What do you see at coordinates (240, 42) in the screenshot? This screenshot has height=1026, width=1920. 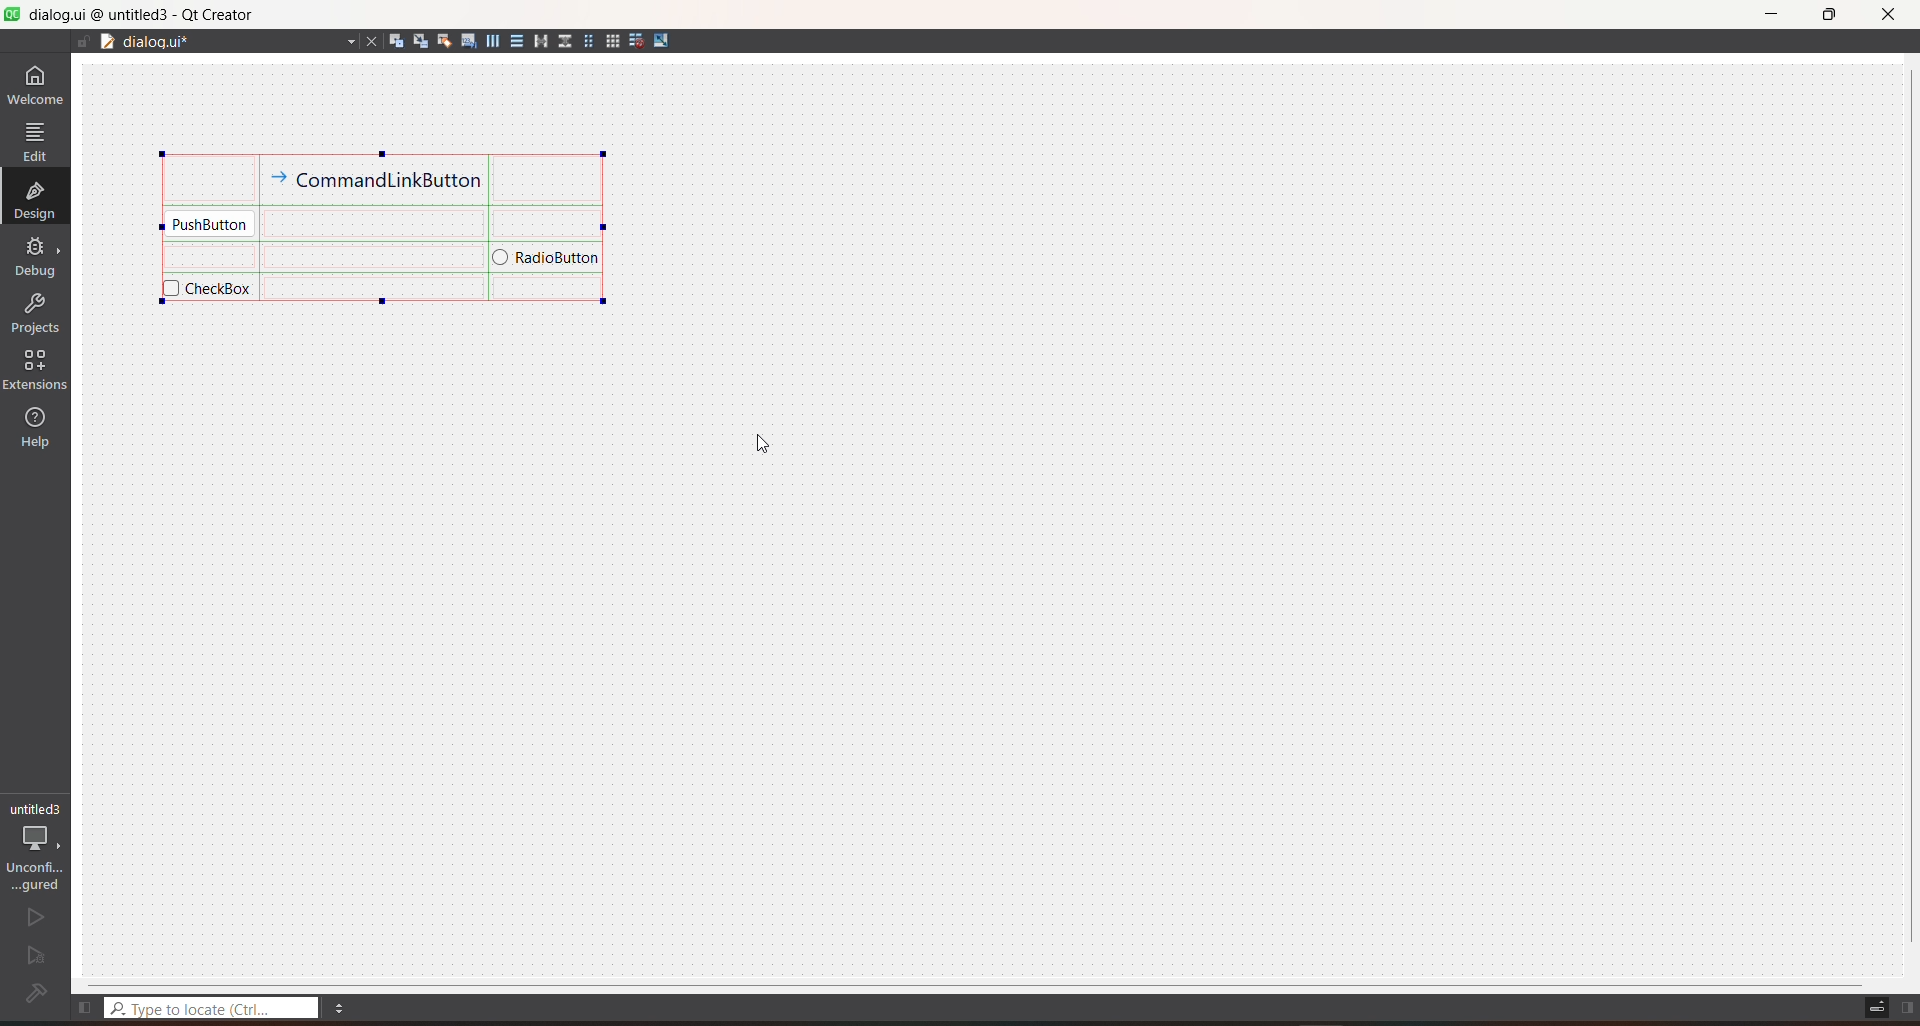 I see `file name` at bounding box center [240, 42].